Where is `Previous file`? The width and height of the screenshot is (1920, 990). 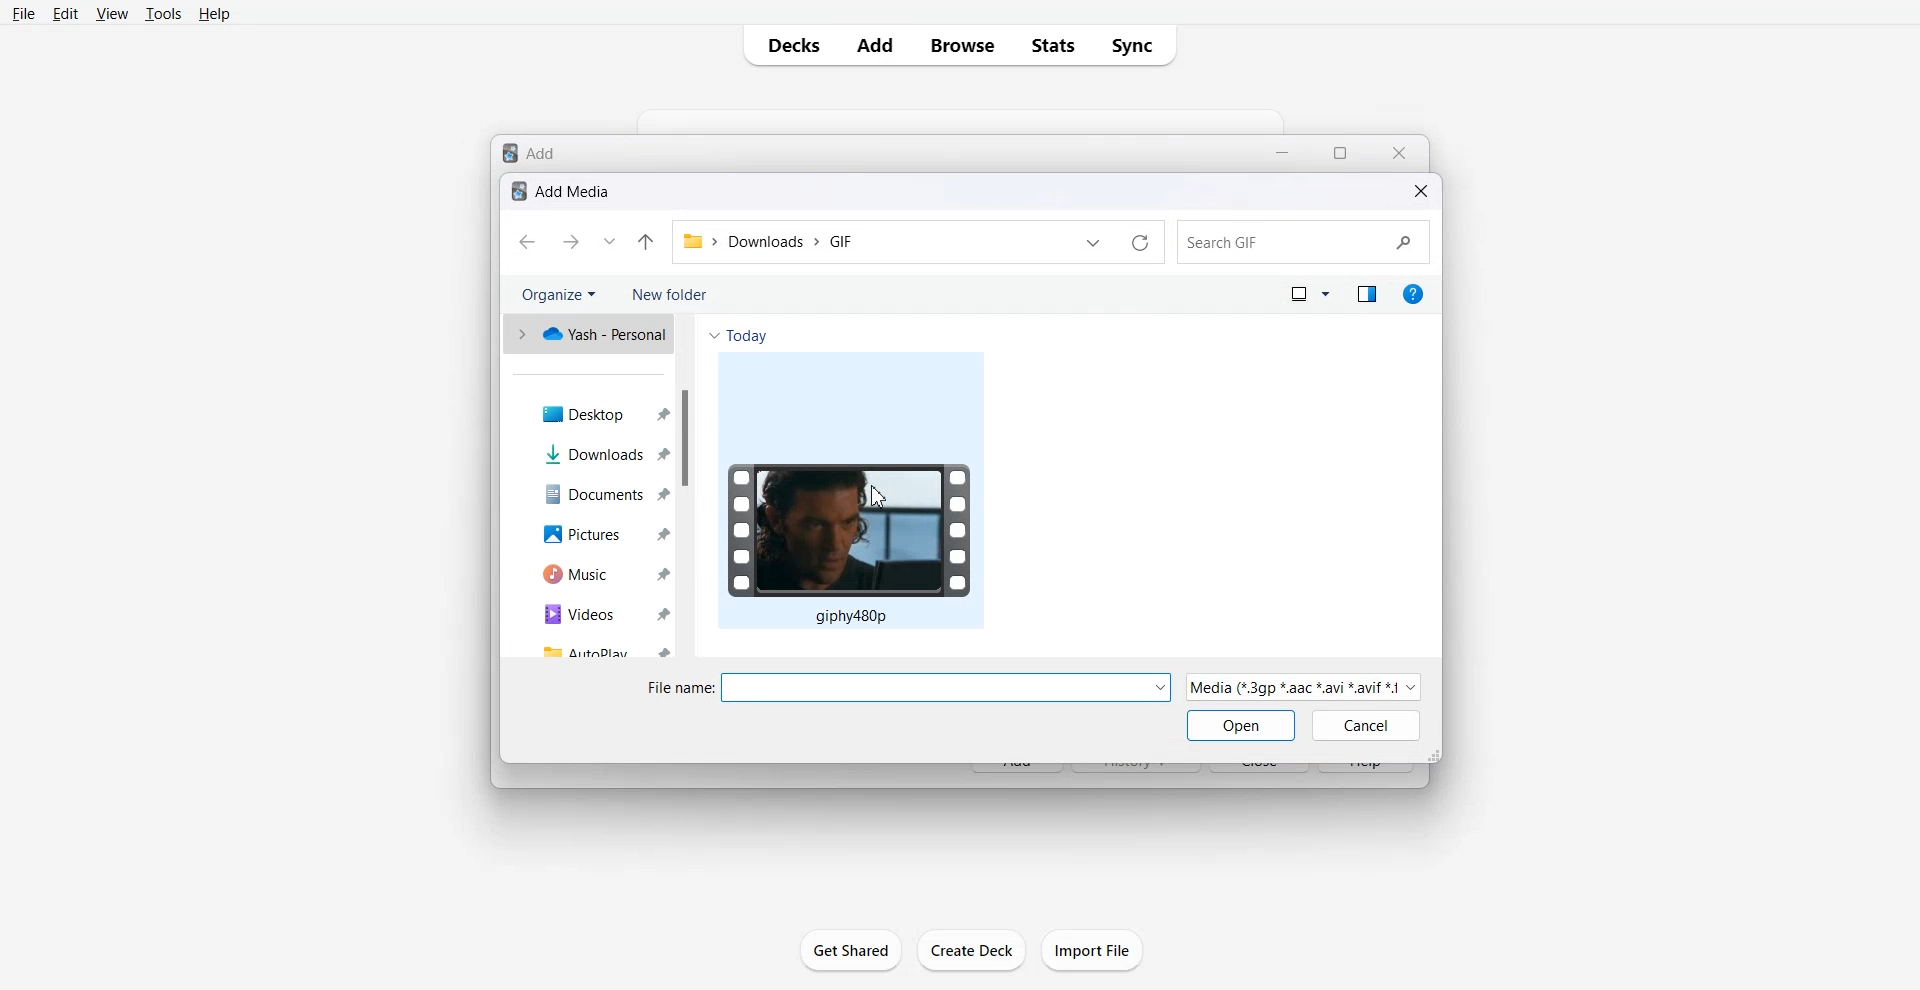
Previous file is located at coordinates (1091, 243).